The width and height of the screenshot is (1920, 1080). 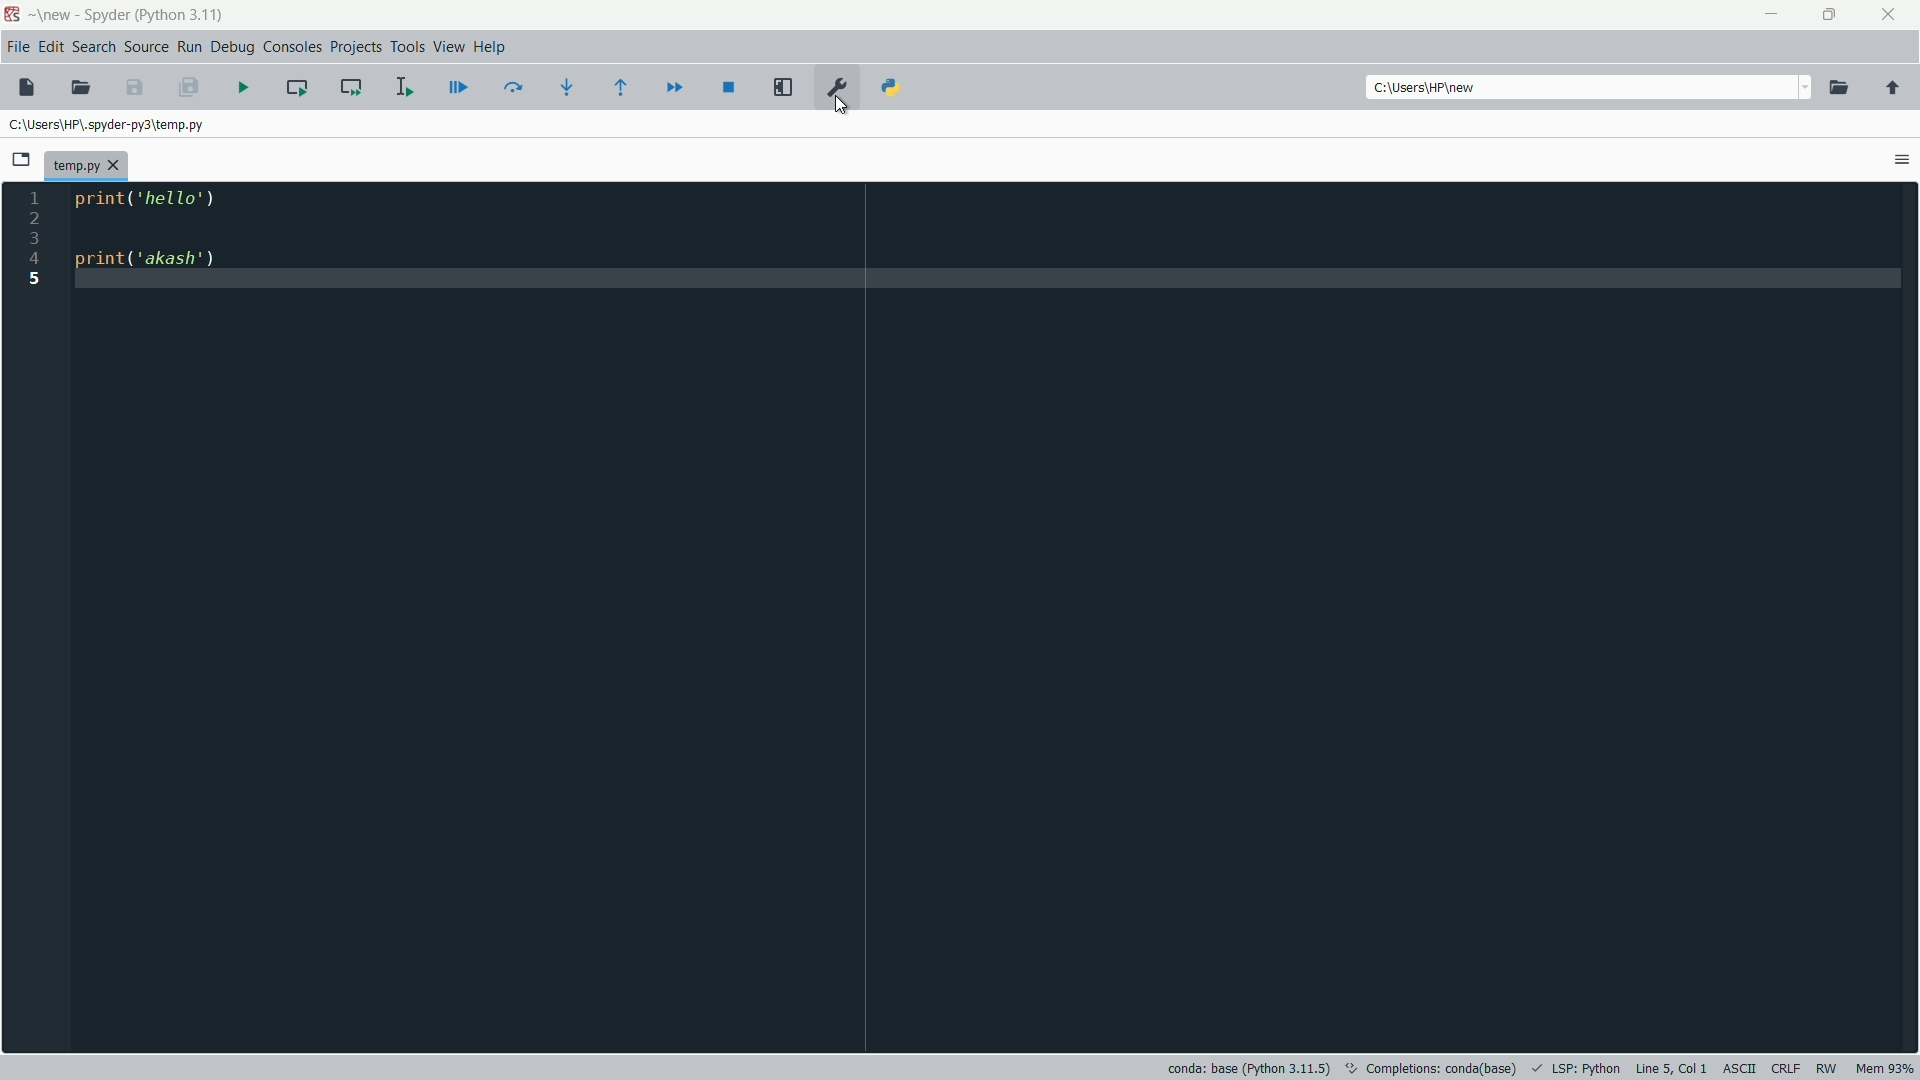 I want to click on view menu, so click(x=448, y=48).